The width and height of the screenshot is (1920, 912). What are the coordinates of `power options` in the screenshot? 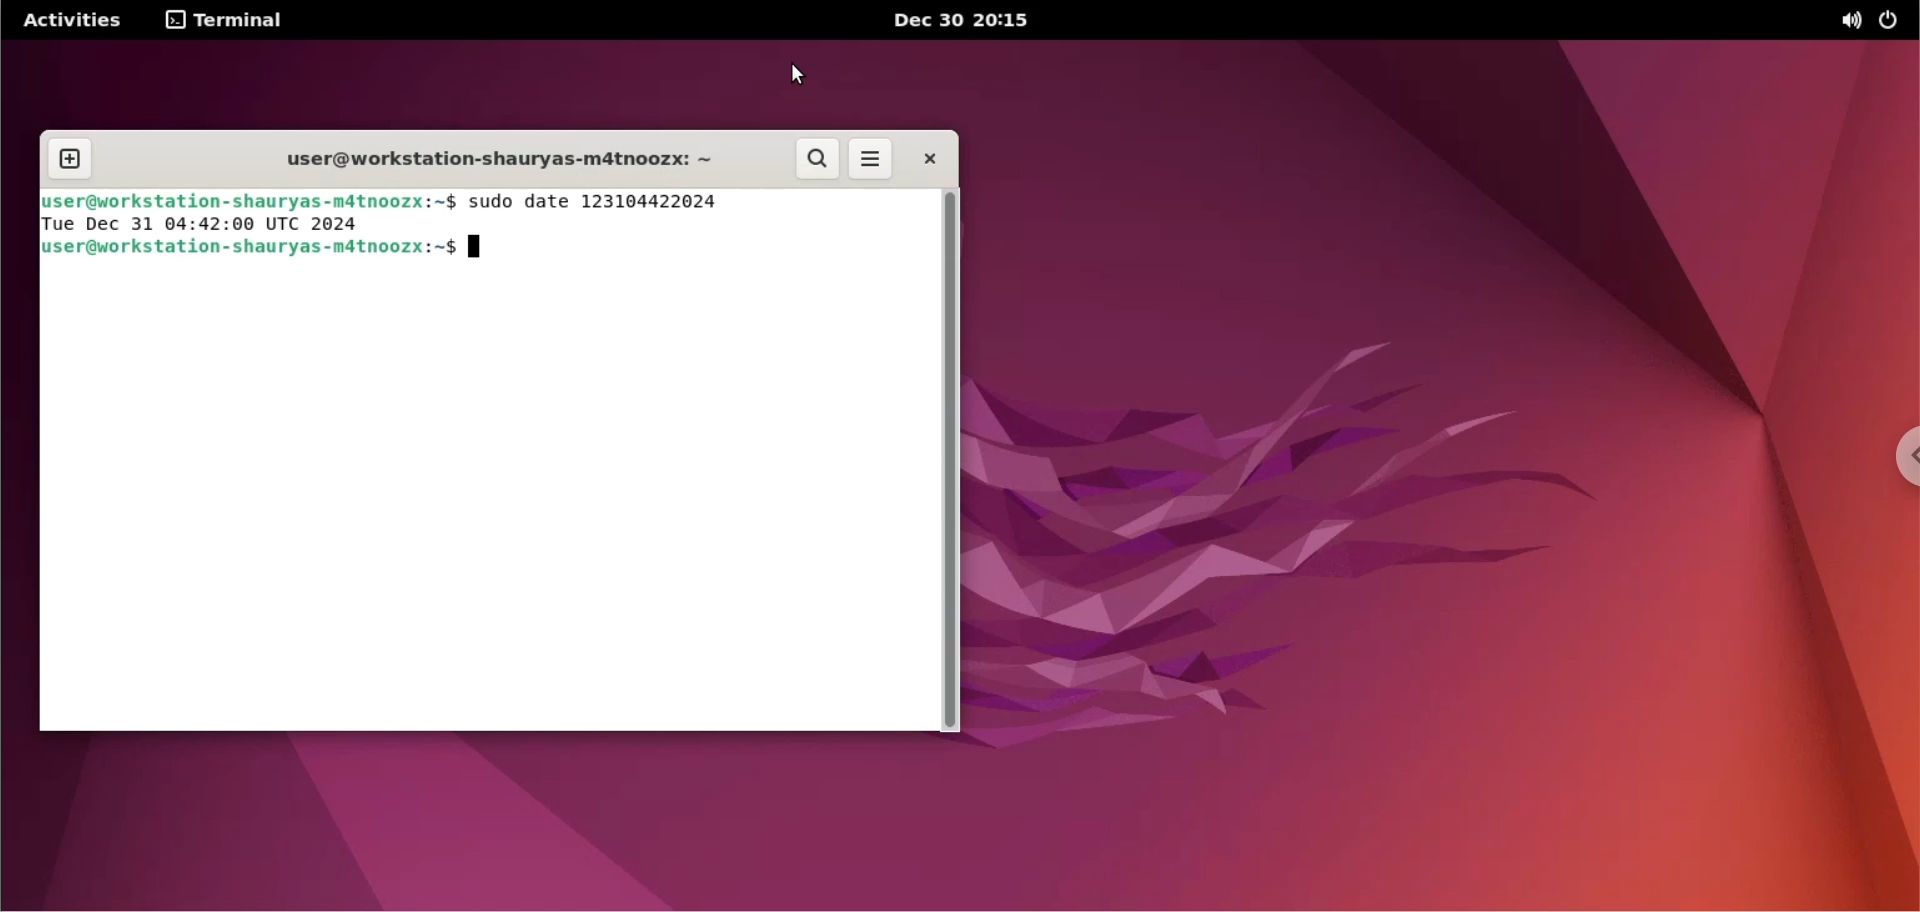 It's located at (1893, 21).